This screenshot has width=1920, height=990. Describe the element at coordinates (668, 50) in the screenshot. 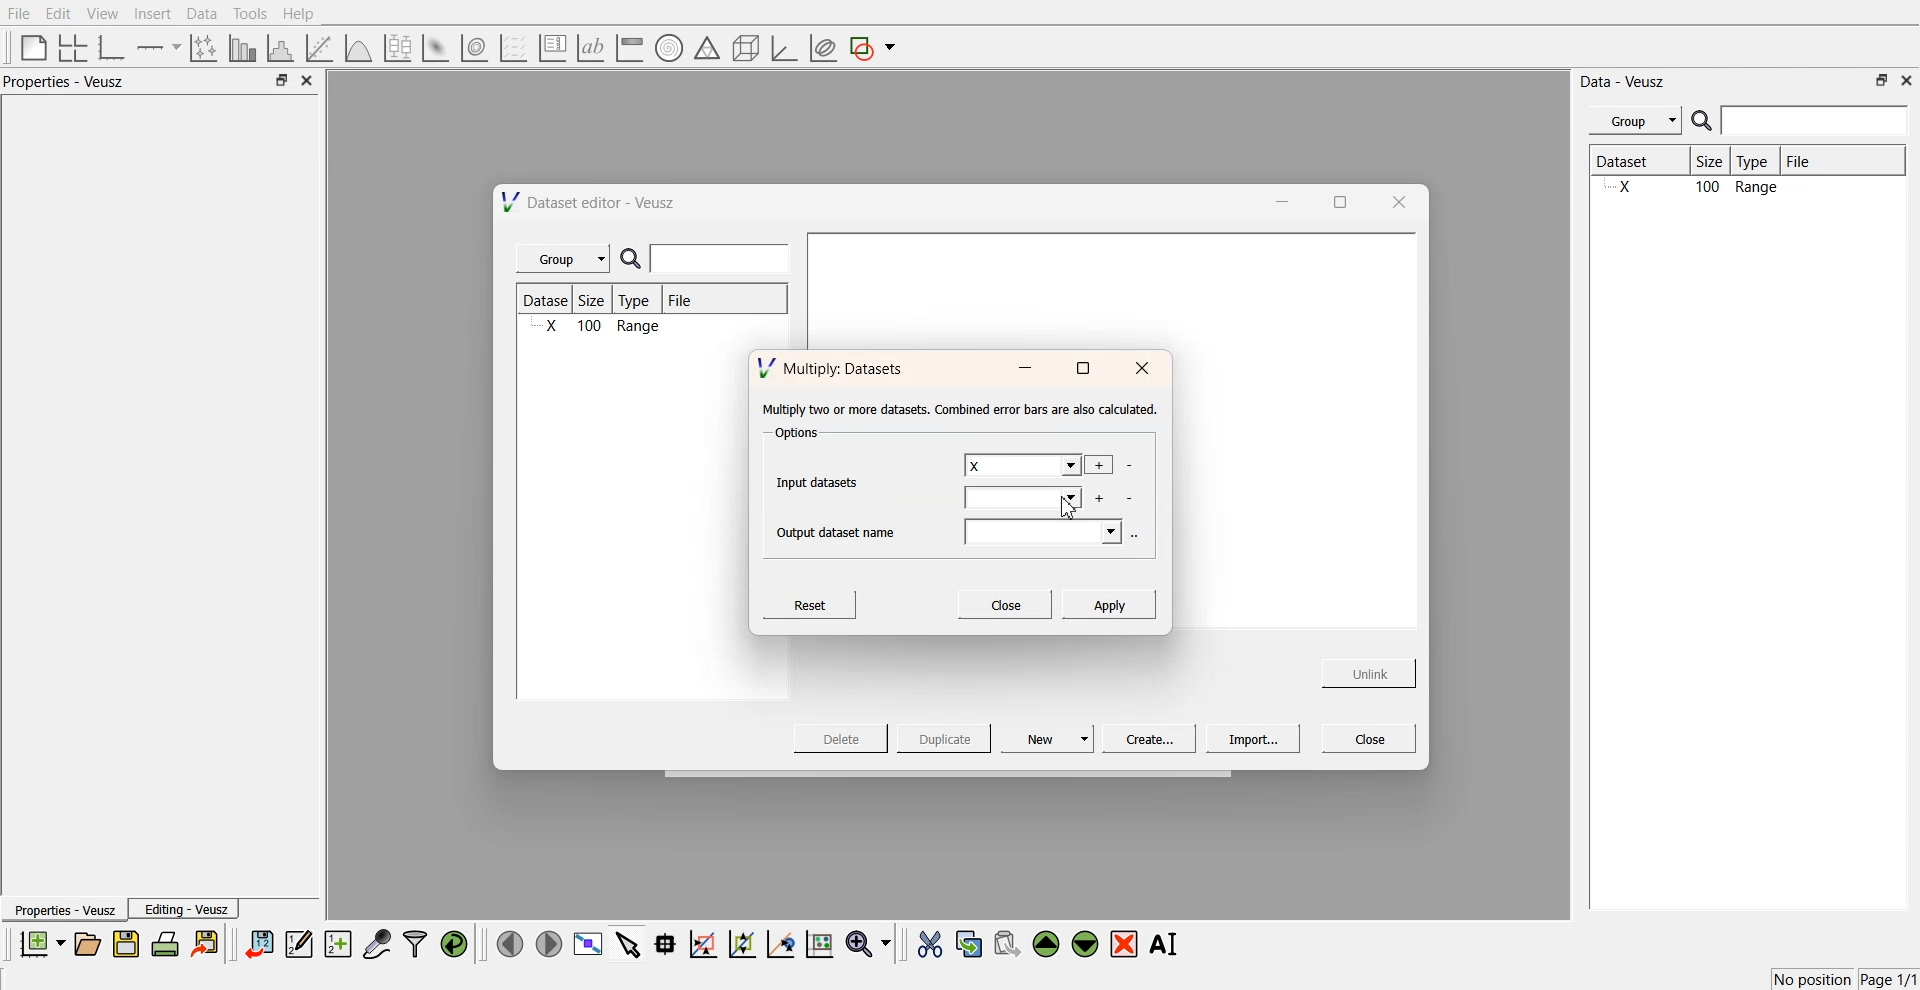

I see `polar graph` at that location.